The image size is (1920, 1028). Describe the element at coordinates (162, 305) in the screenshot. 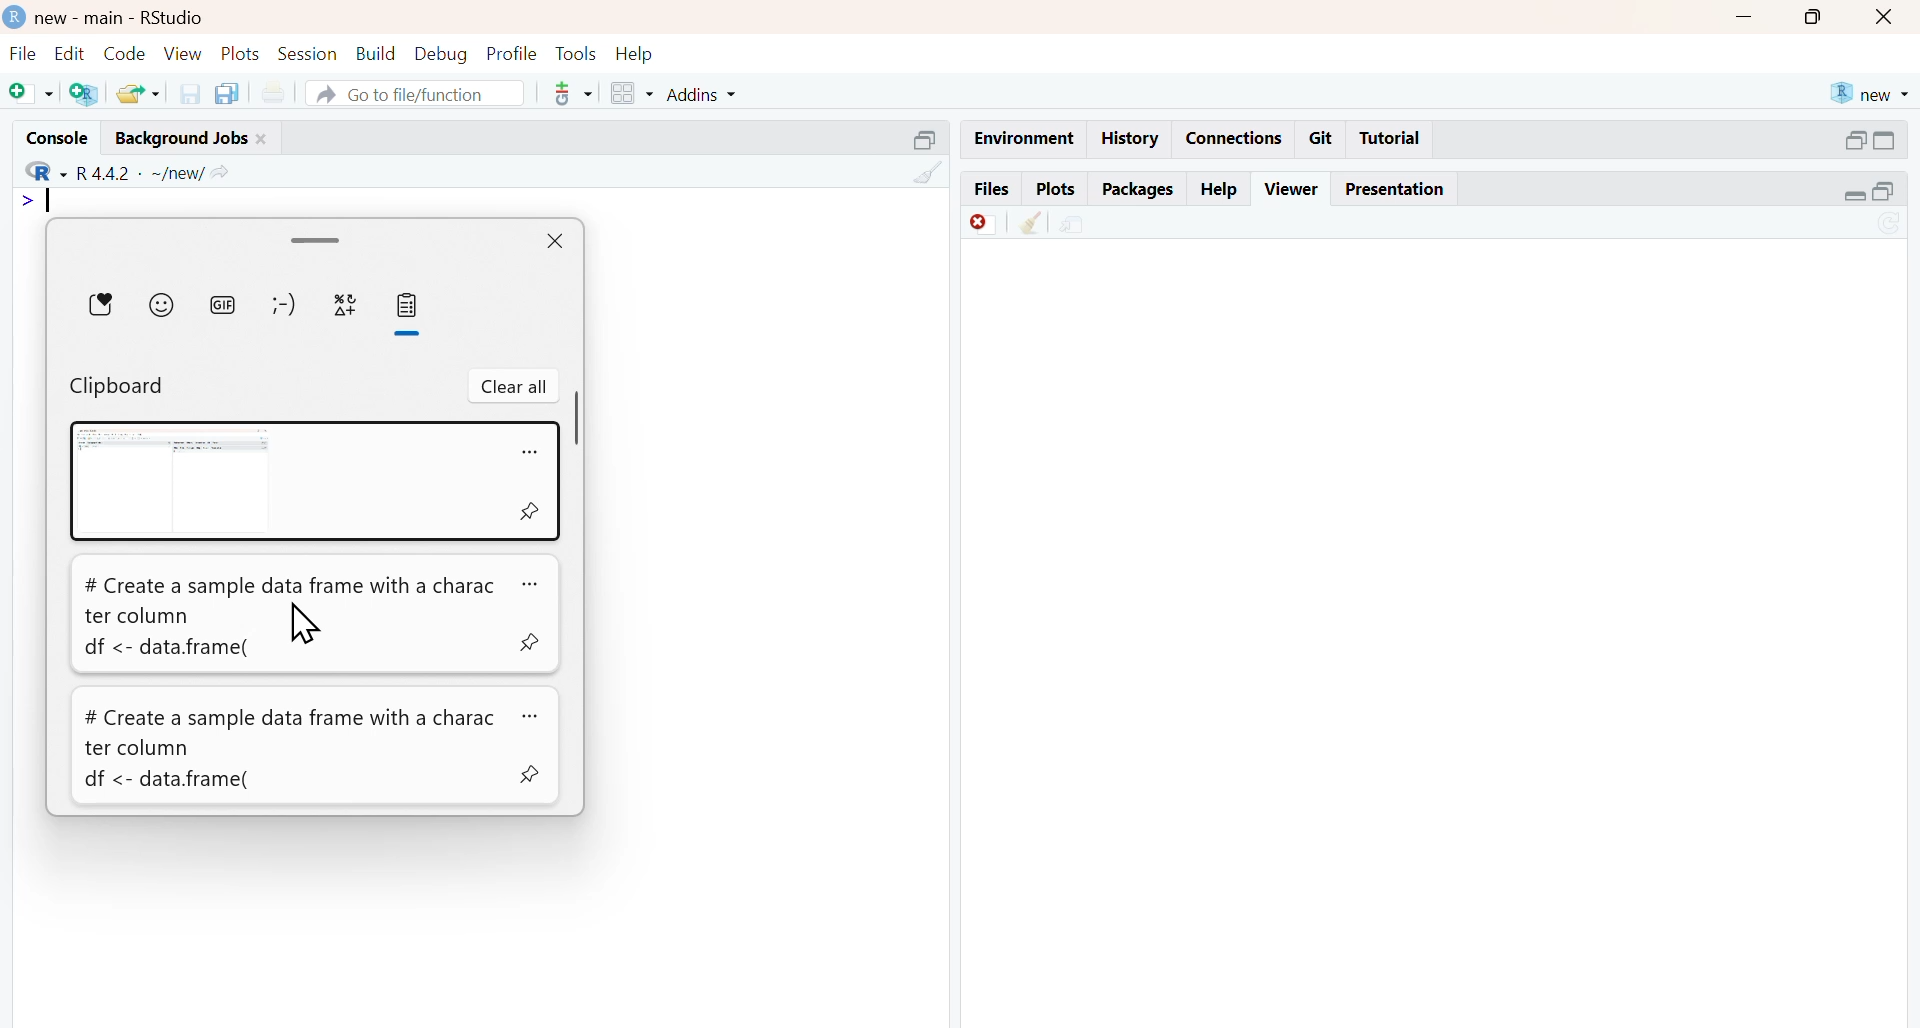

I see `emojis` at that location.